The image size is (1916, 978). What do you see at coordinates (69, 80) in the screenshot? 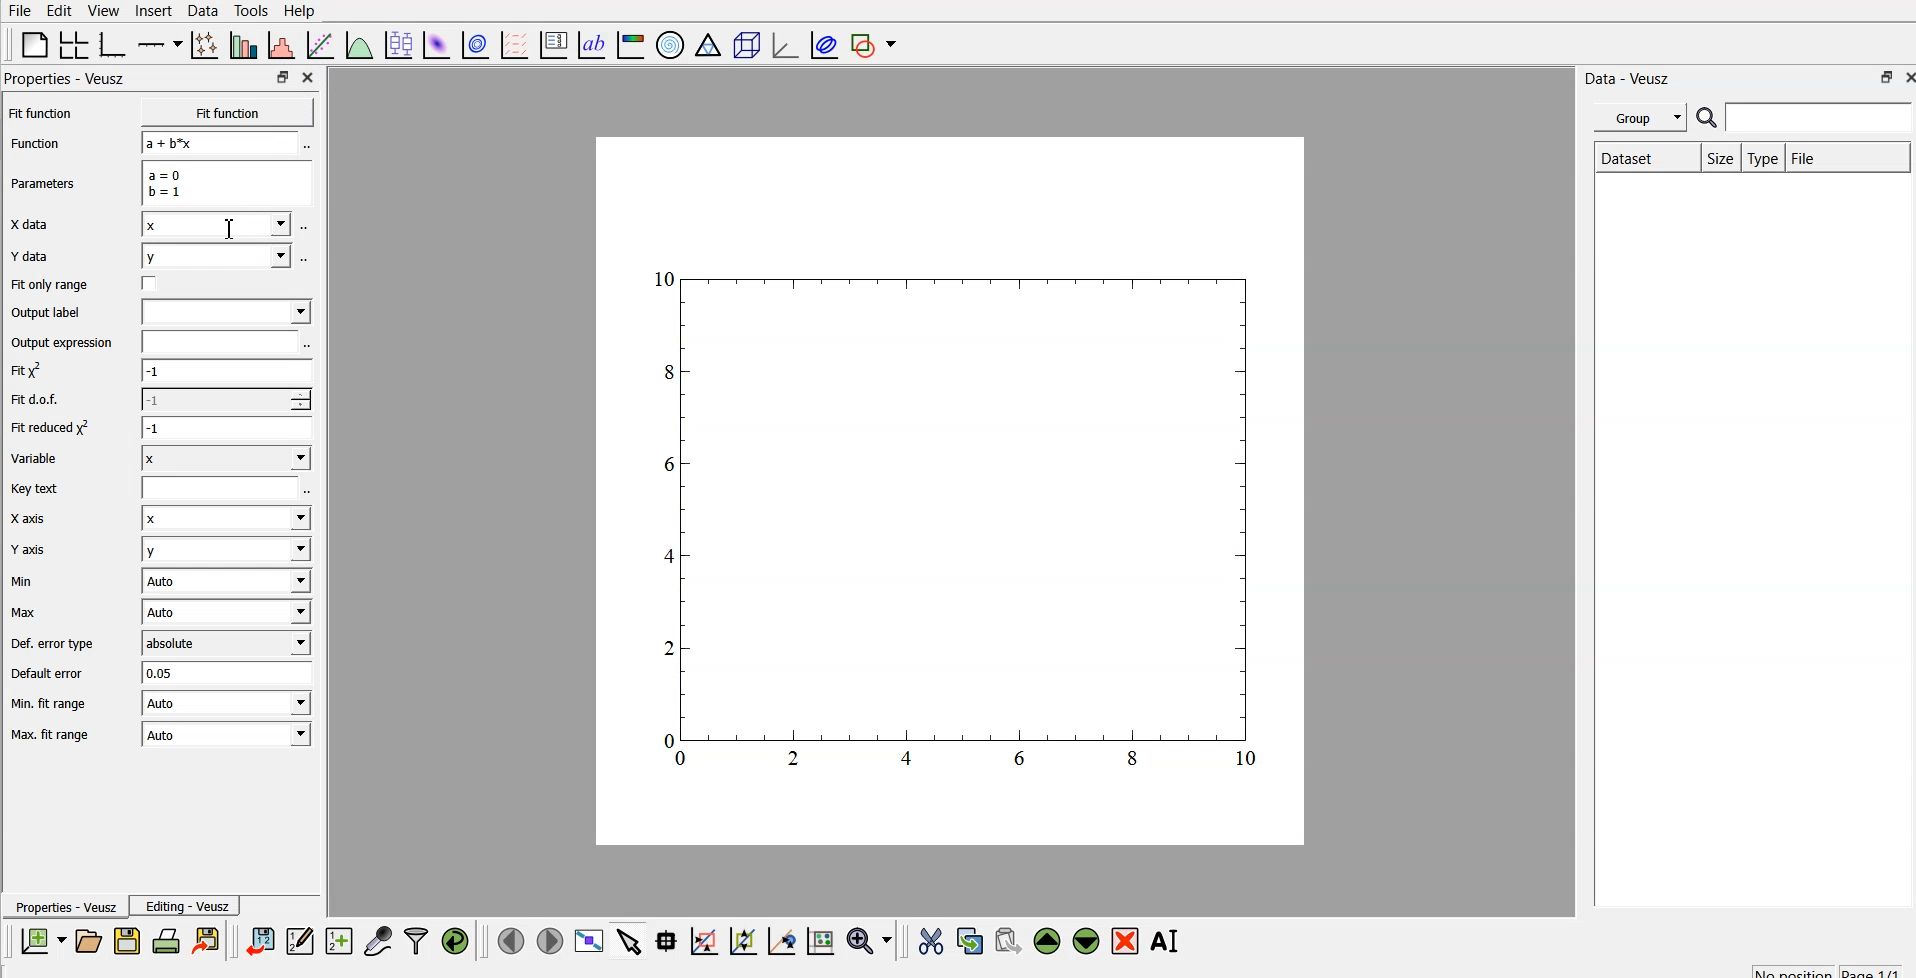
I see `Properties - Veusz` at bounding box center [69, 80].